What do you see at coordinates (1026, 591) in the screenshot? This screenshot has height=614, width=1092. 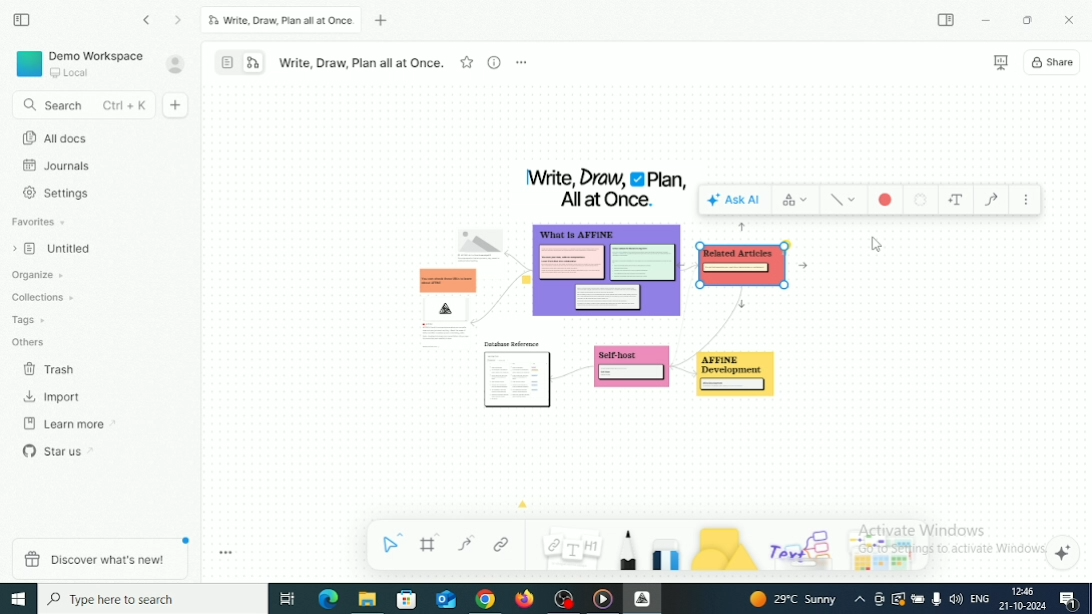 I see `Time` at bounding box center [1026, 591].